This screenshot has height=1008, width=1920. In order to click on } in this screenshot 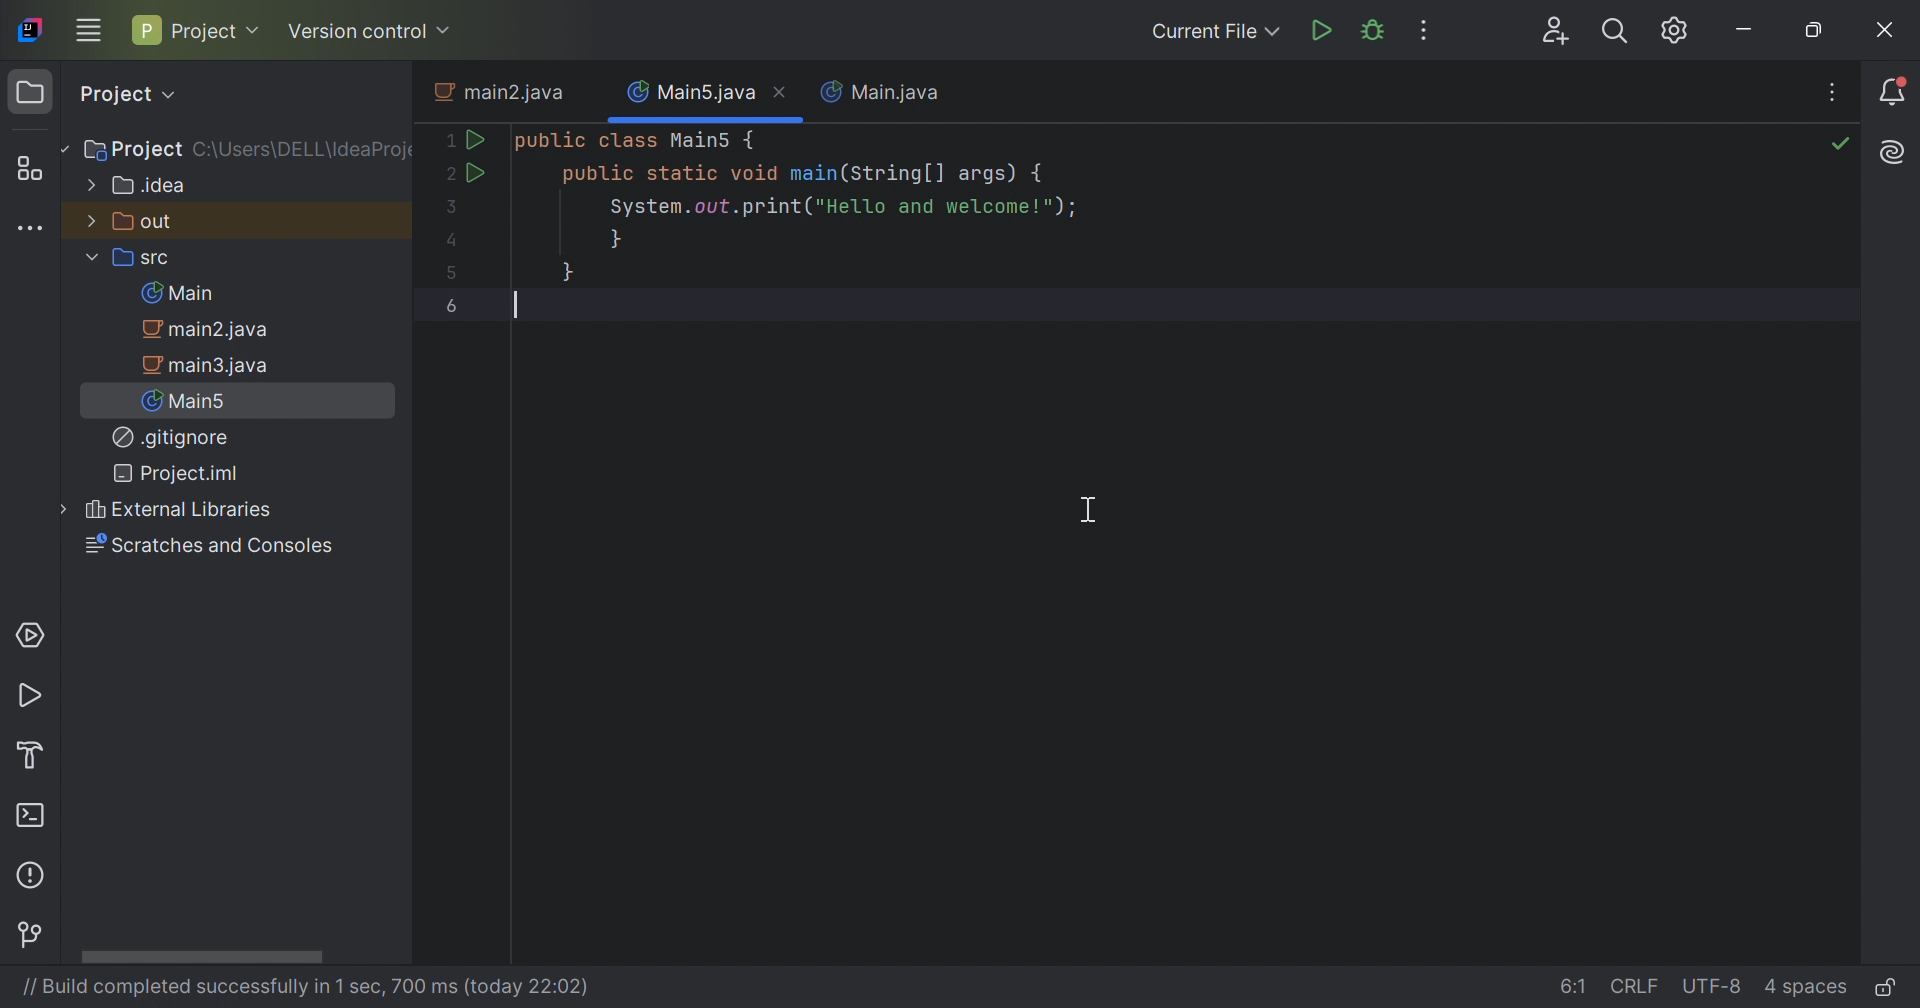, I will do `click(616, 240)`.